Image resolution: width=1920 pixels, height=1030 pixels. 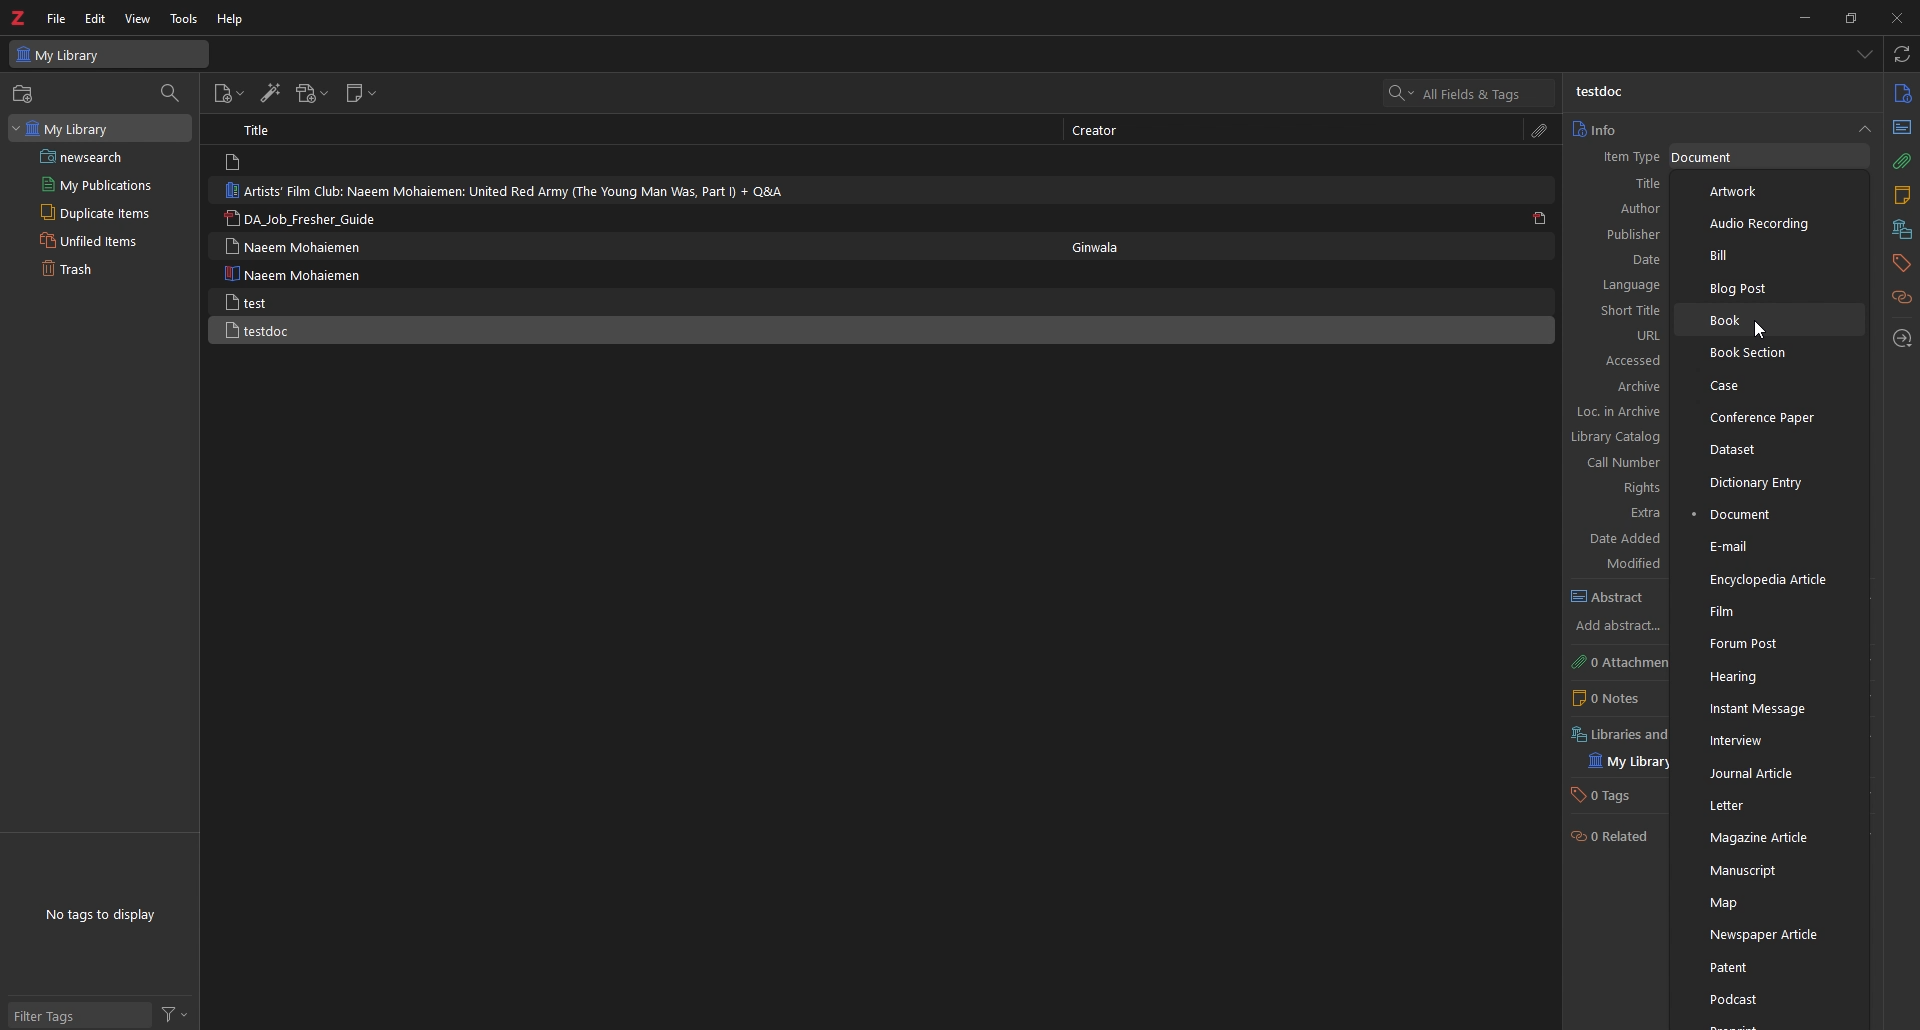 What do you see at coordinates (1624, 286) in the screenshot?
I see `Language` at bounding box center [1624, 286].